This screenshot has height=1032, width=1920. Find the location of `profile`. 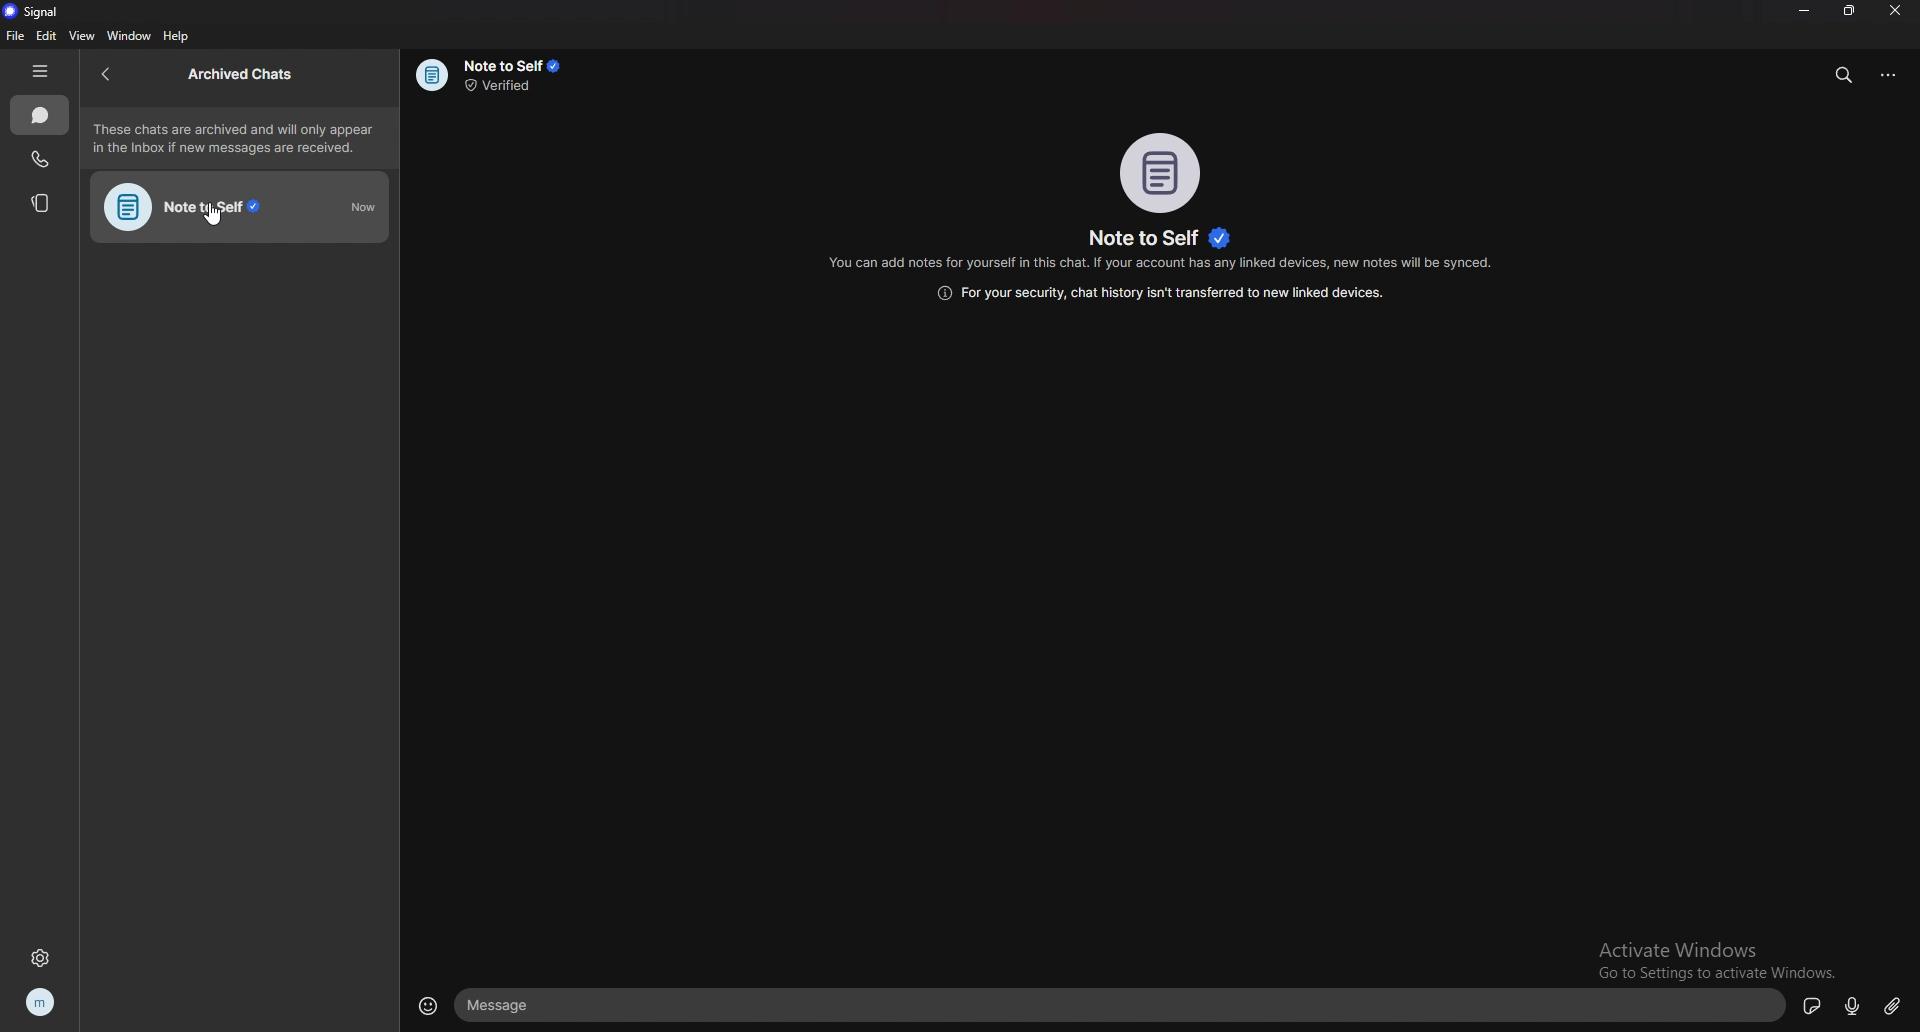

profile is located at coordinates (42, 1001).